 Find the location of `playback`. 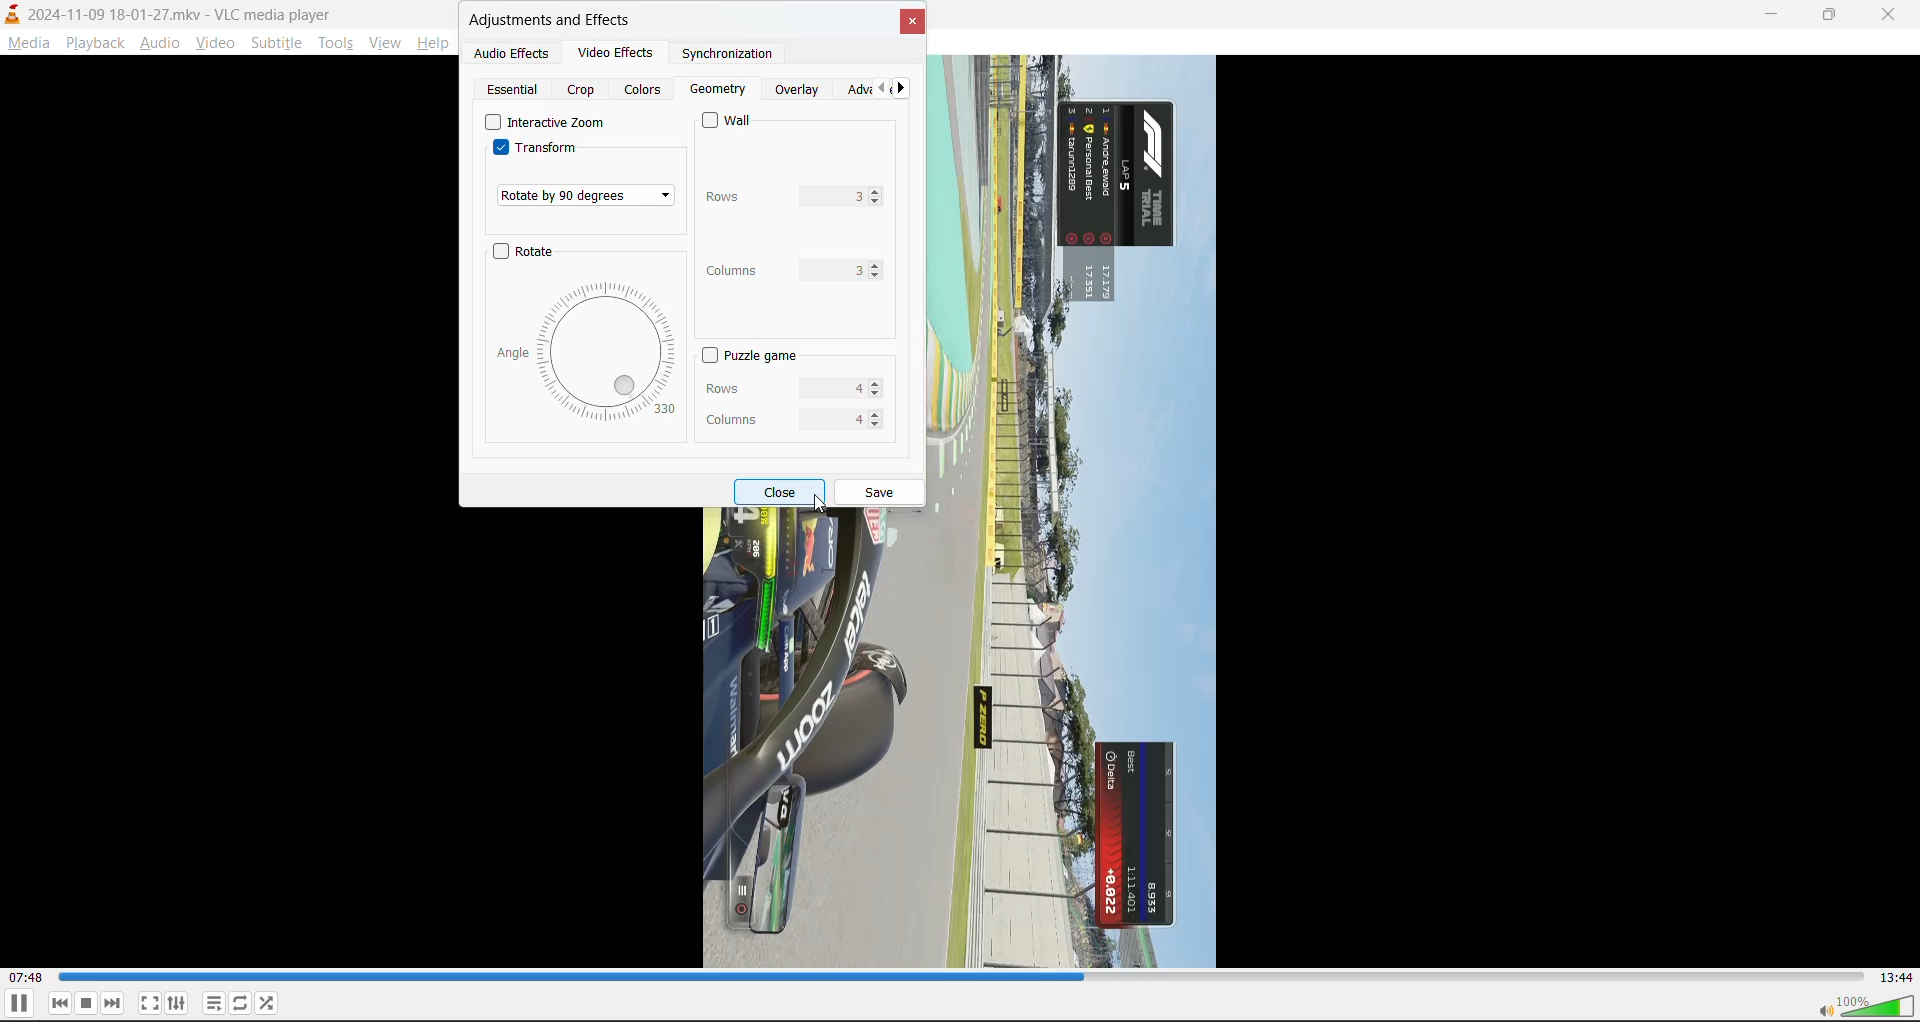

playback is located at coordinates (94, 40).